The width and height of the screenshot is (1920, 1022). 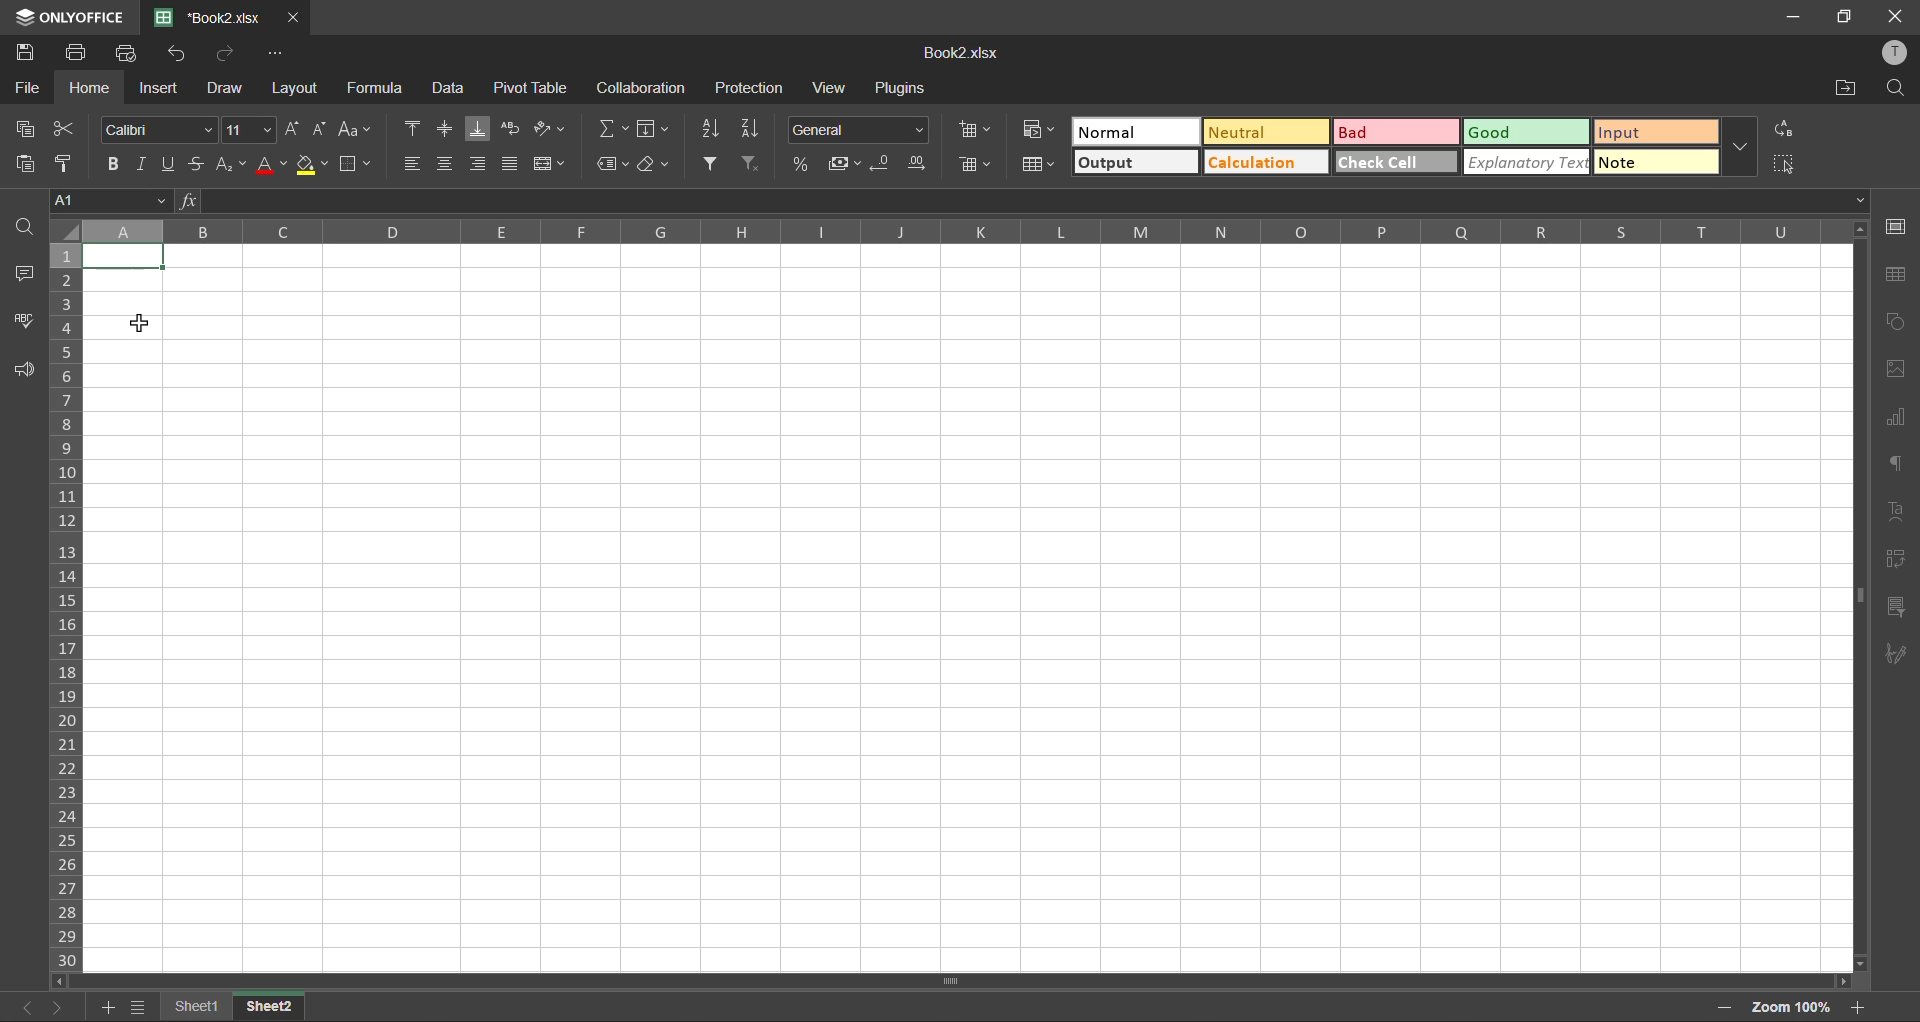 What do you see at coordinates (26, 273) in the screenshot?
I see `comments` at bounding box center [26, 273].